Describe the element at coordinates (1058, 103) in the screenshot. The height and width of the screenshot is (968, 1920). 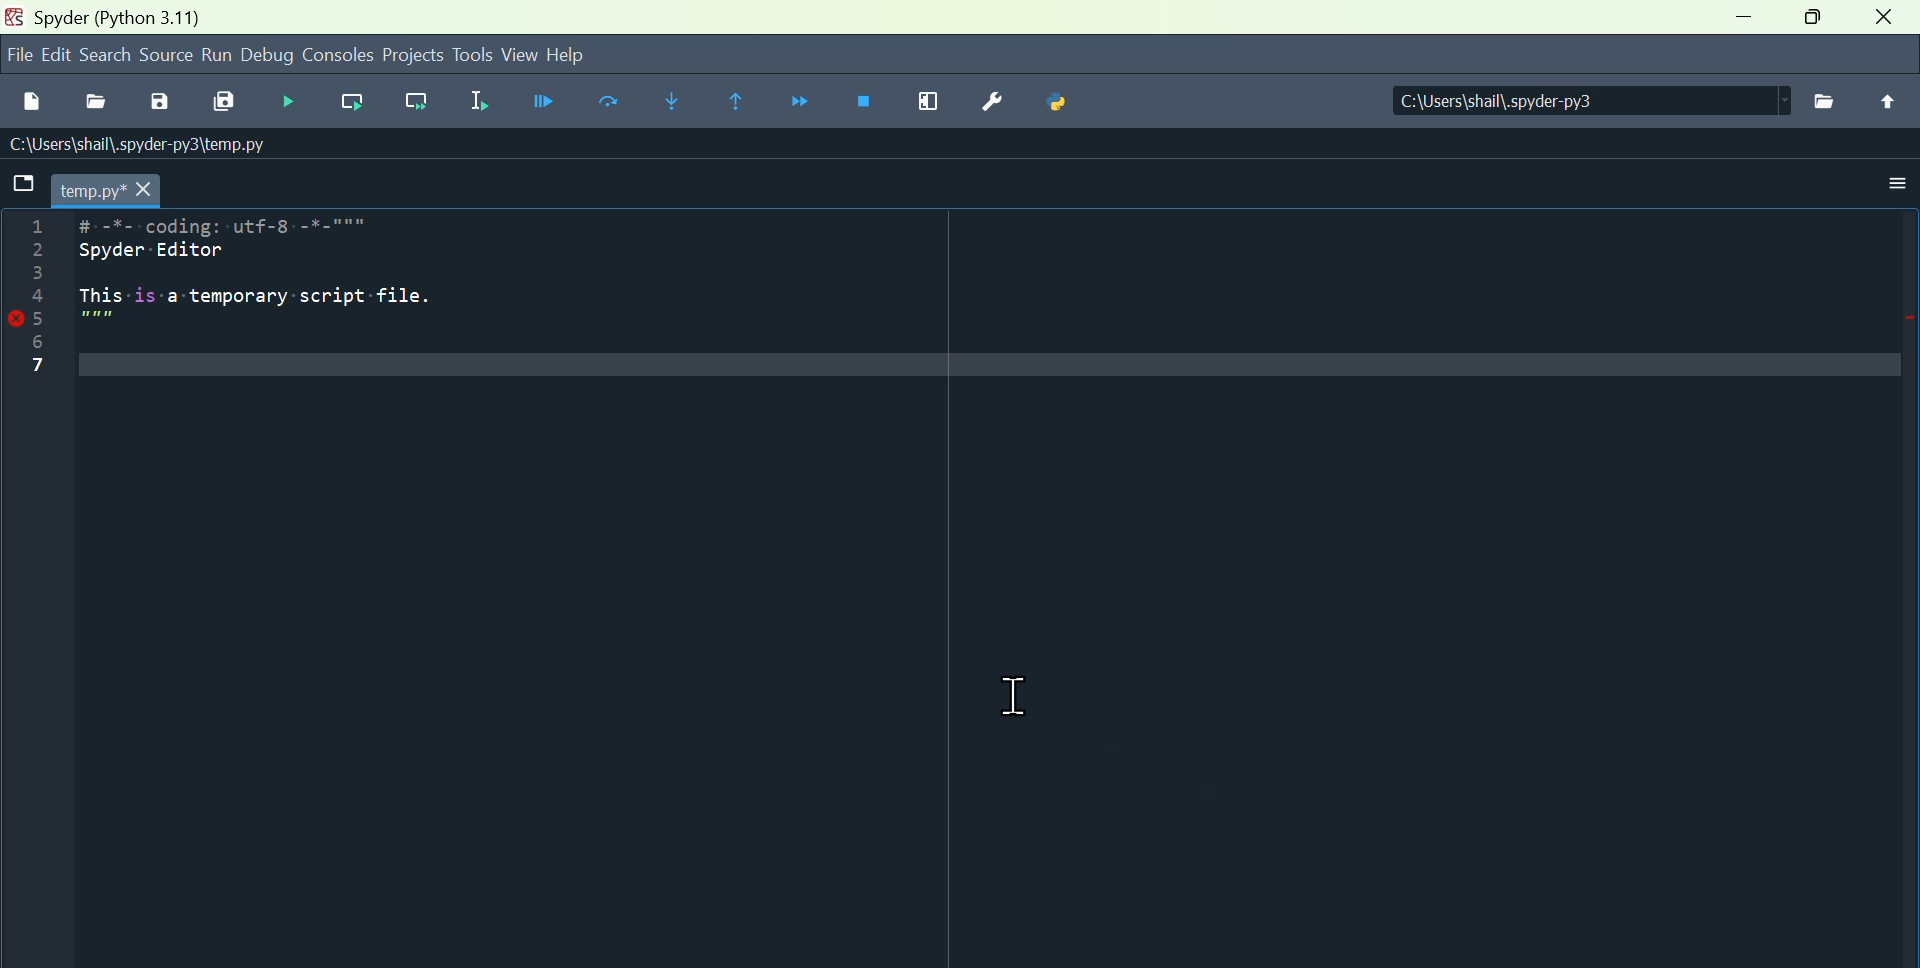
I see `Python path manager` at that location.